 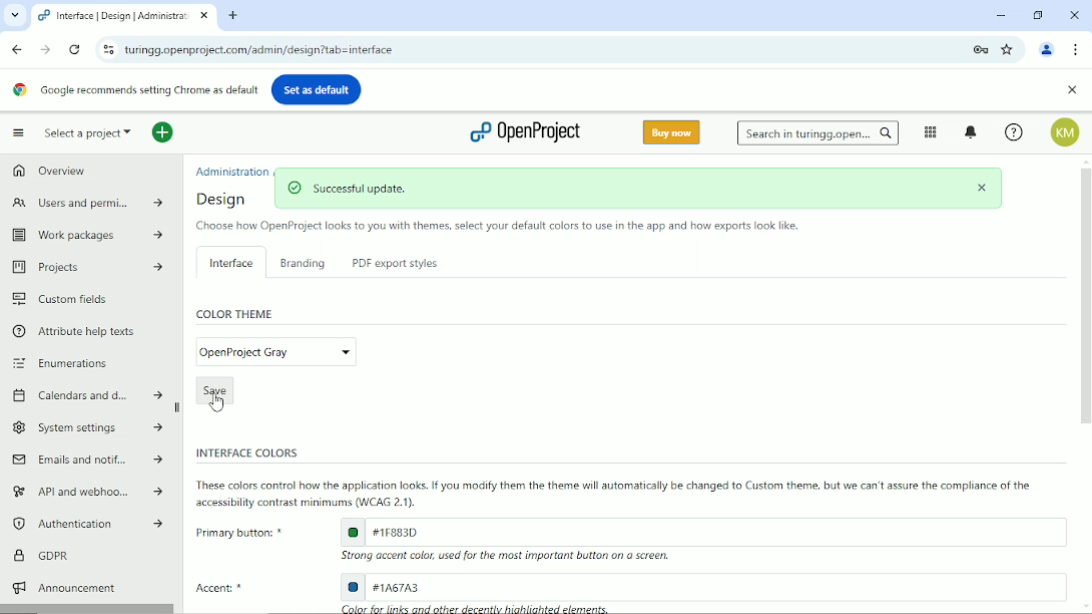 What do you see at coordinates (204, 16) in the screenshot?
I see `close current window` at bounding box center [204, 16].